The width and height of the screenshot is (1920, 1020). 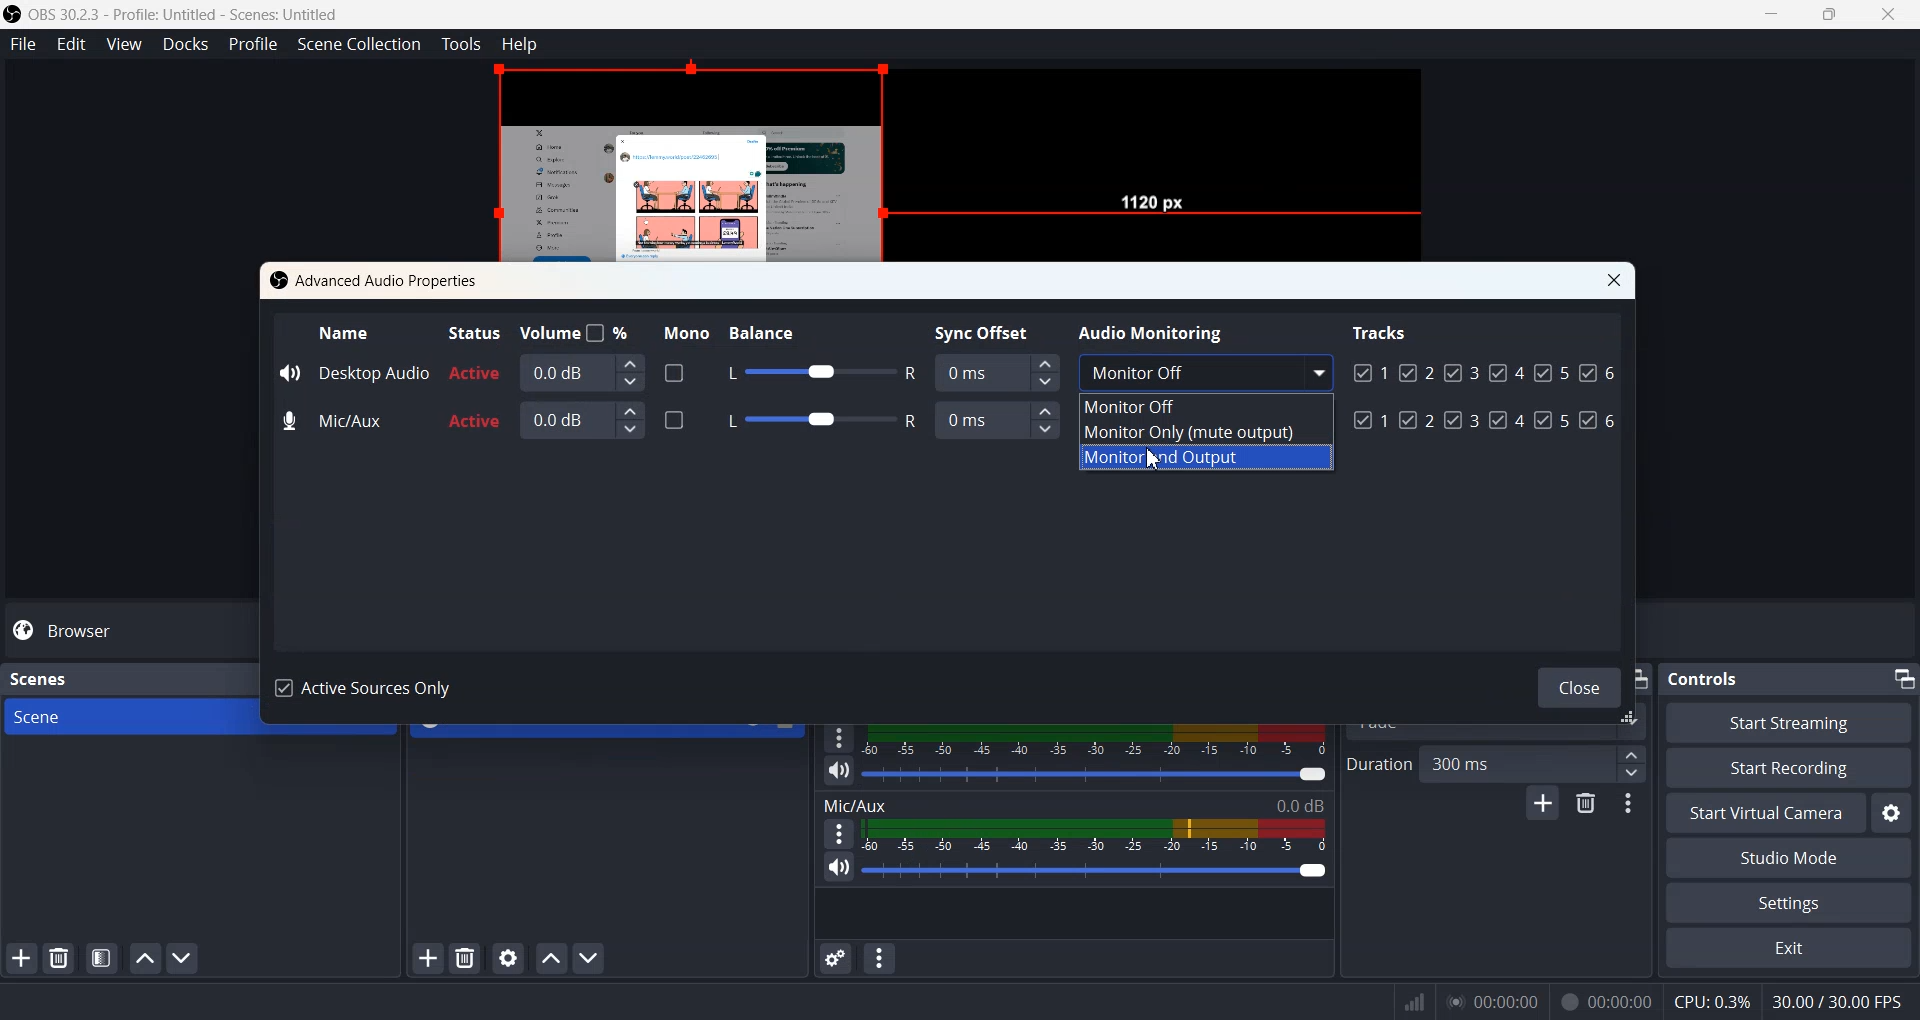 What do you see at coordinates (1204, 370) in the screenshot?
I see `Monitor Off` at bounding box center [1204, 370].